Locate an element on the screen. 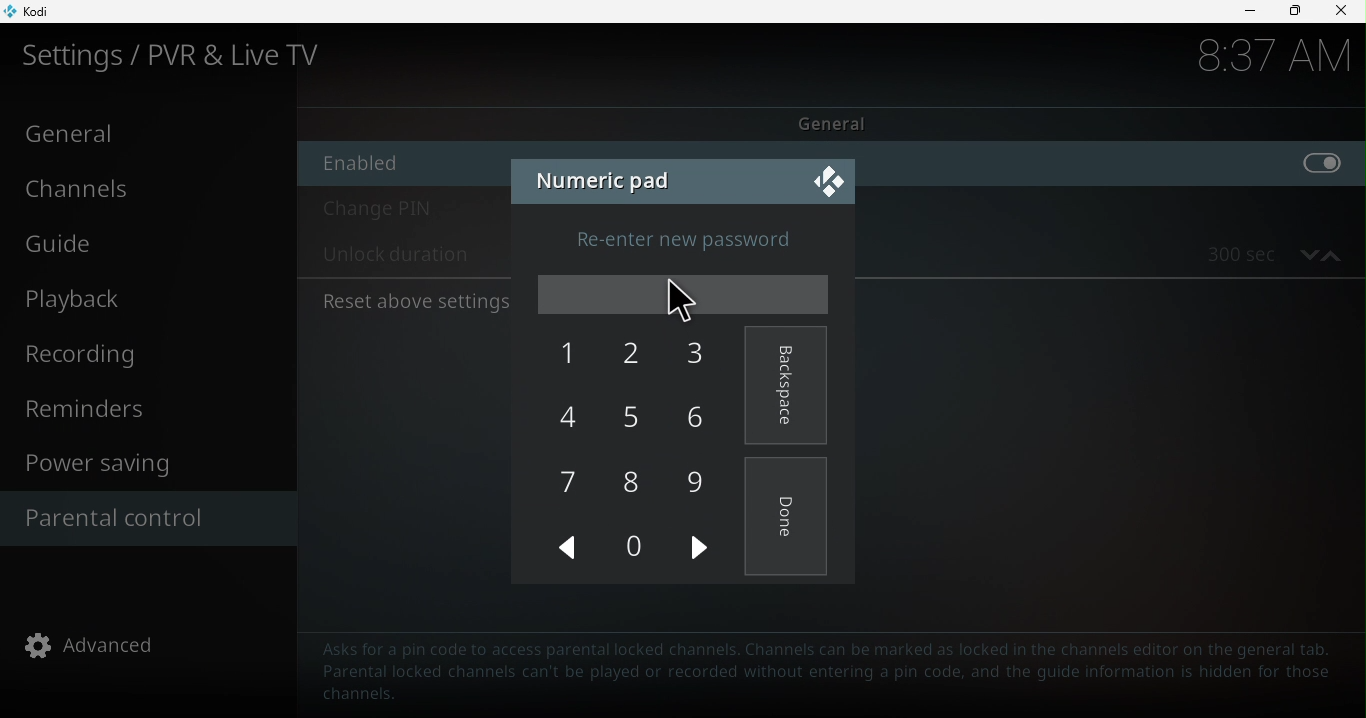 The image size is (1366, 718). Enable is located at coordinates (396, 163).